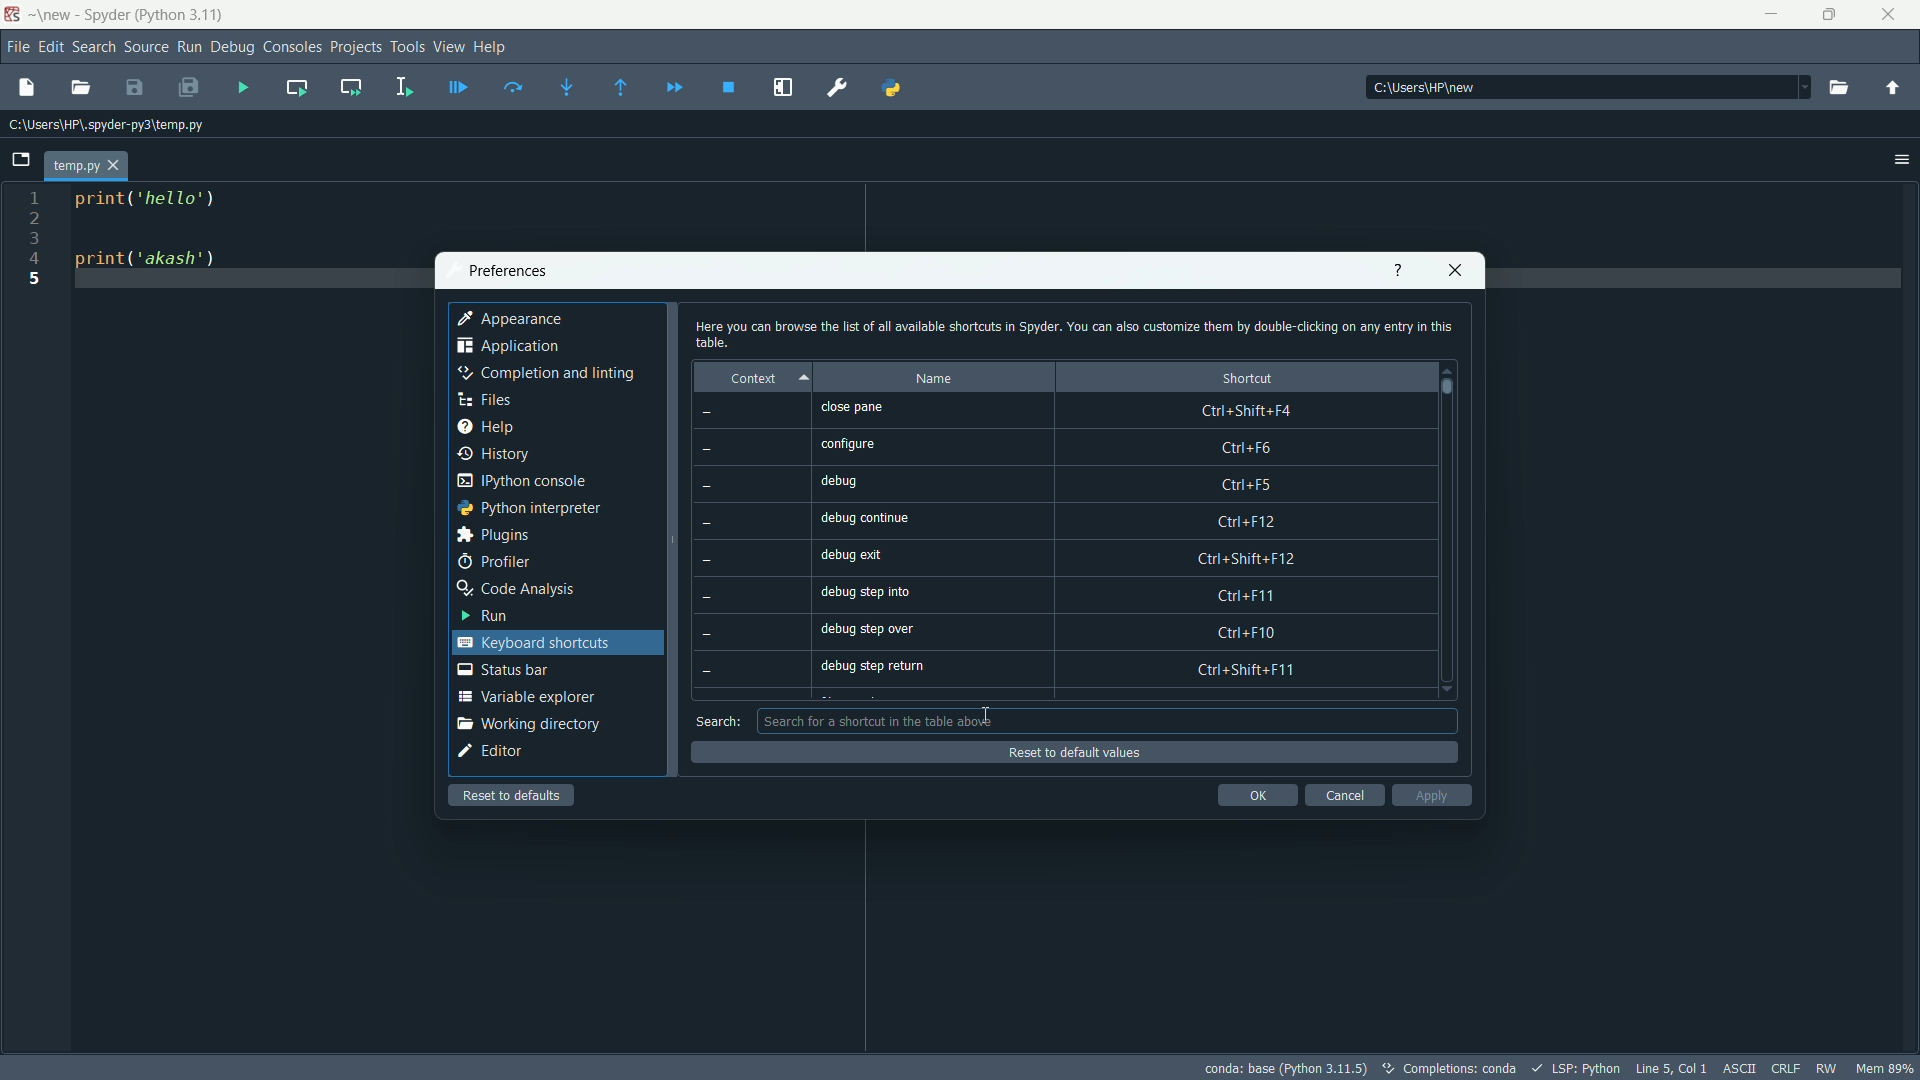  Describe the element at coordinates (38, 262) in the screenshot. I see `4` at that location.